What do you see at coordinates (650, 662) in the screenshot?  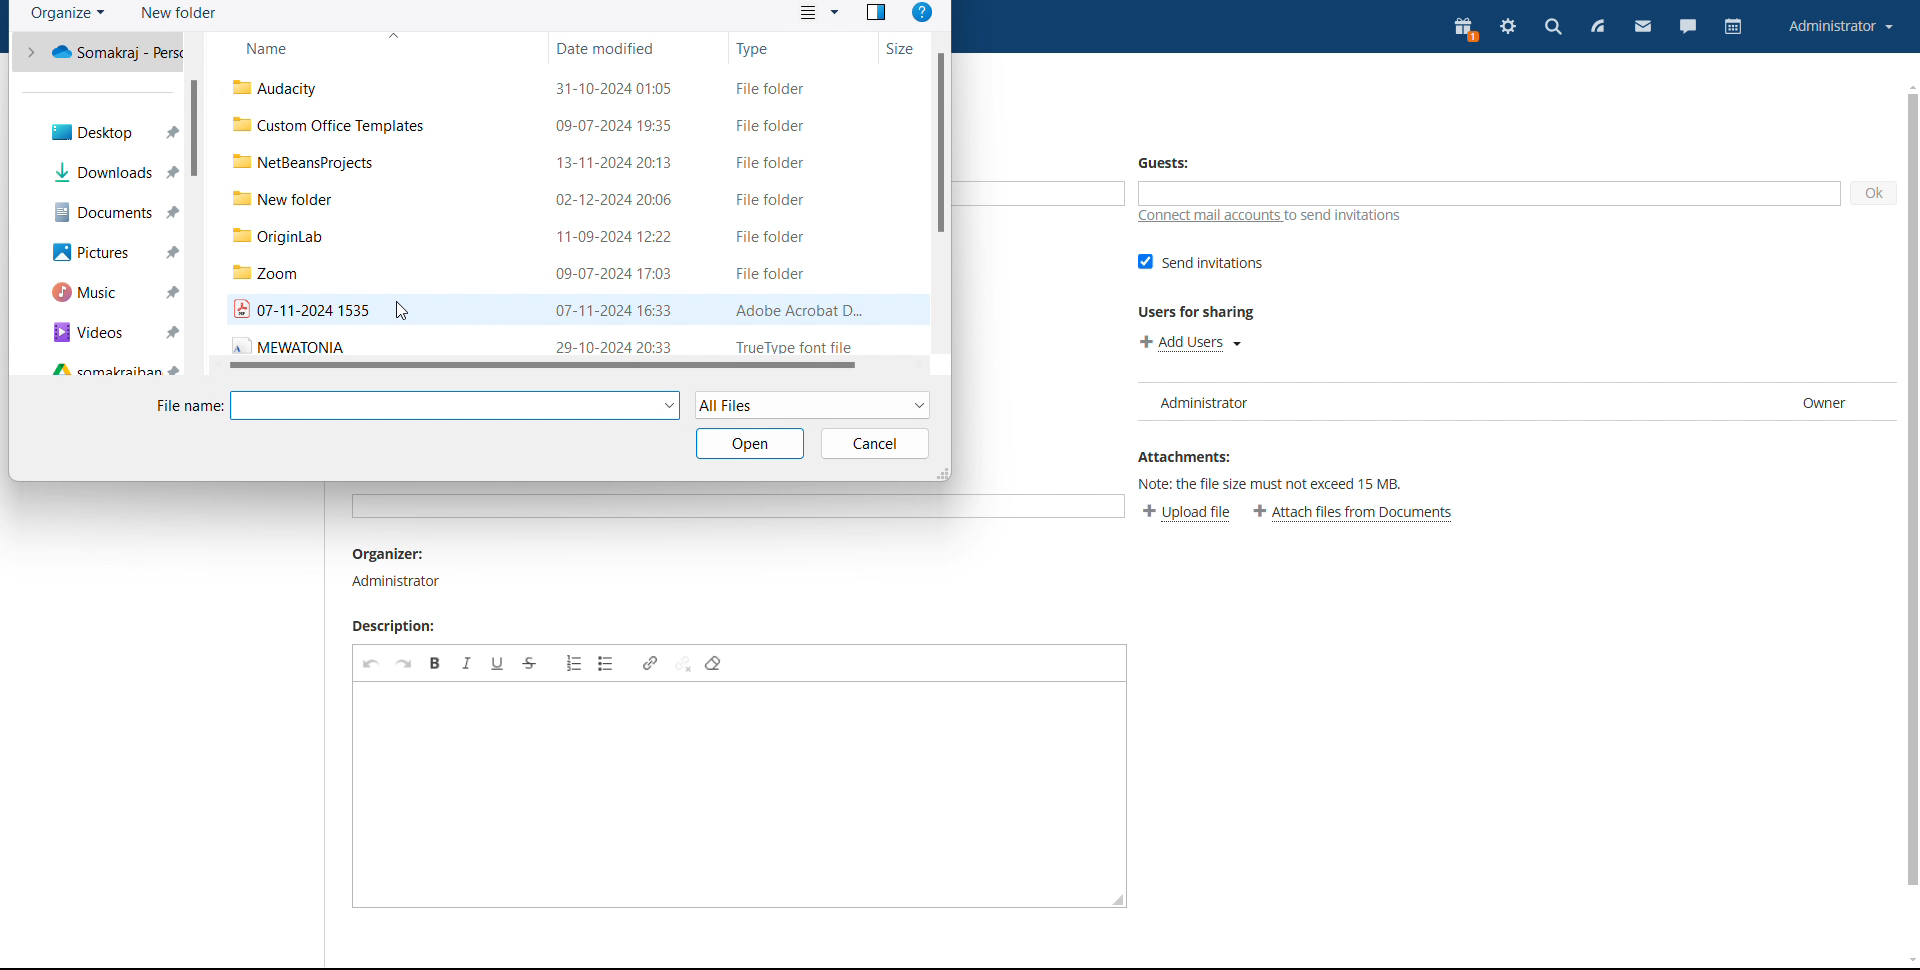 I see `link` at bounding box center [650, 662].